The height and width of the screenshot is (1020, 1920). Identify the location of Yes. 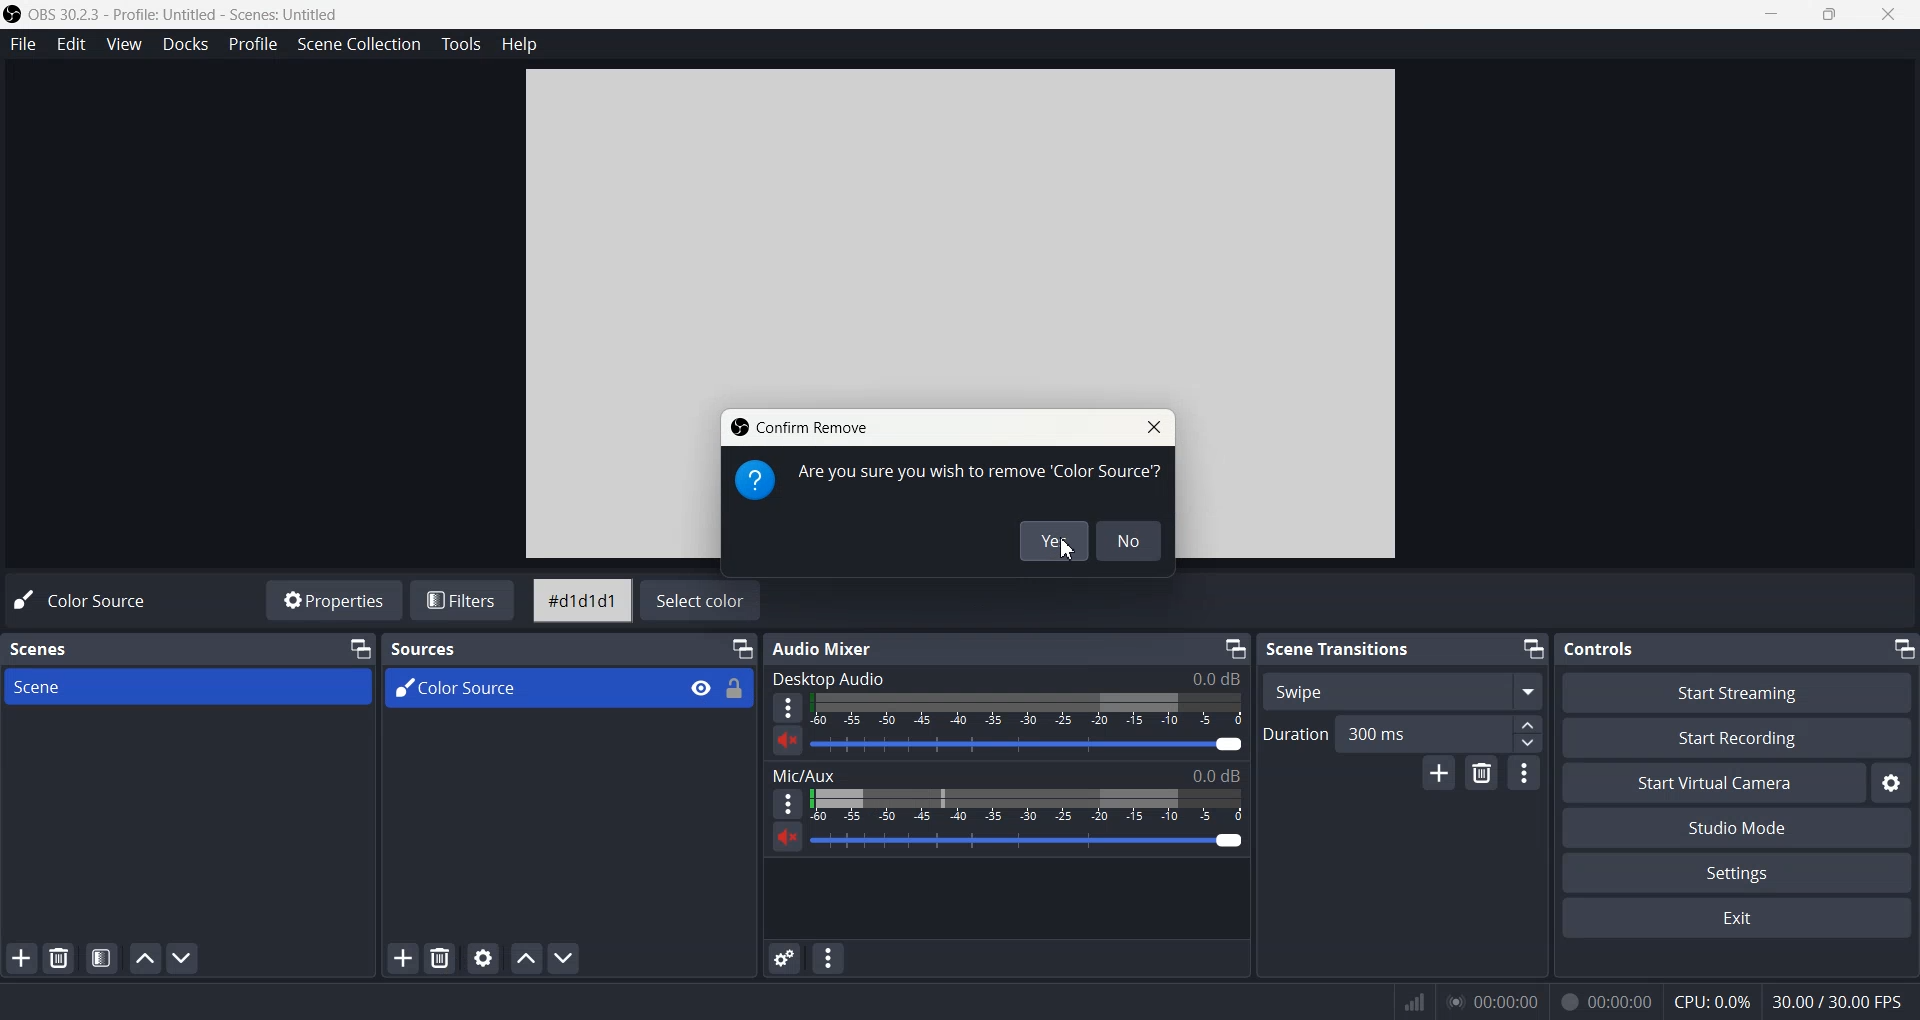
(1053, 540).